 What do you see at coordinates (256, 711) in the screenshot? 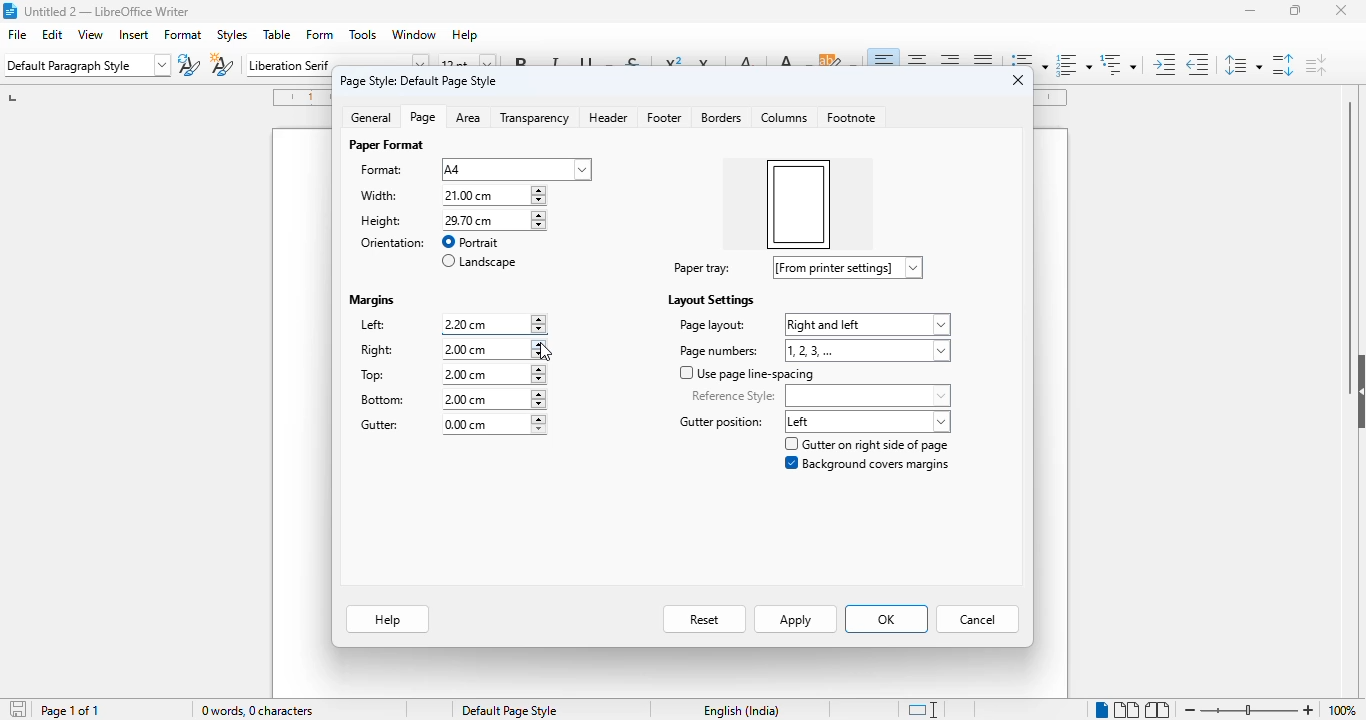
I see `0 words, 0 characters` at bounding box center [256, 711].